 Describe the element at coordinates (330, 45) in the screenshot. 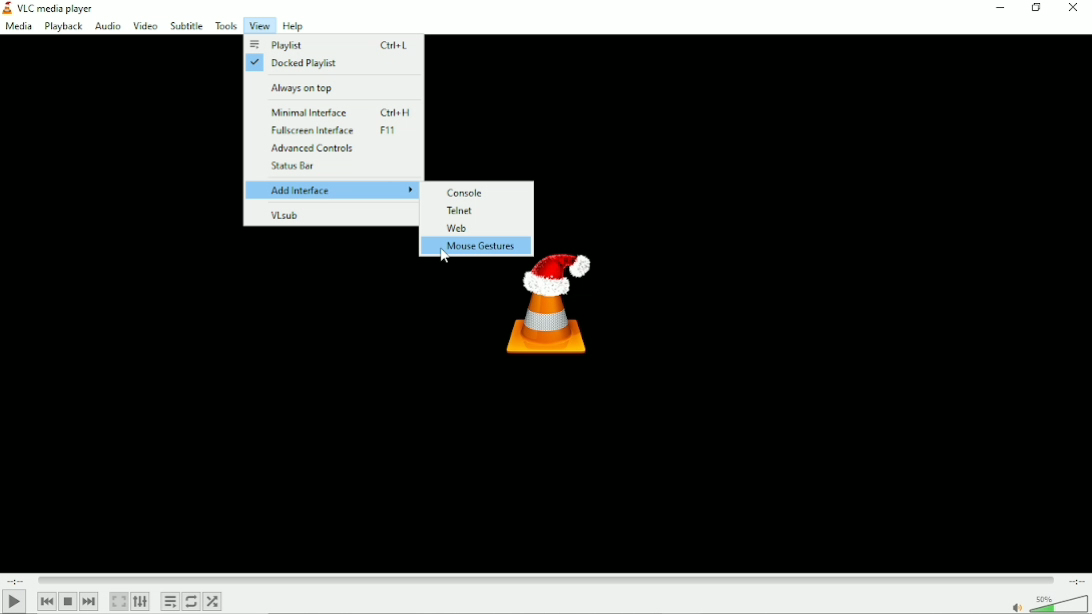

I see `Playlist` at that location.